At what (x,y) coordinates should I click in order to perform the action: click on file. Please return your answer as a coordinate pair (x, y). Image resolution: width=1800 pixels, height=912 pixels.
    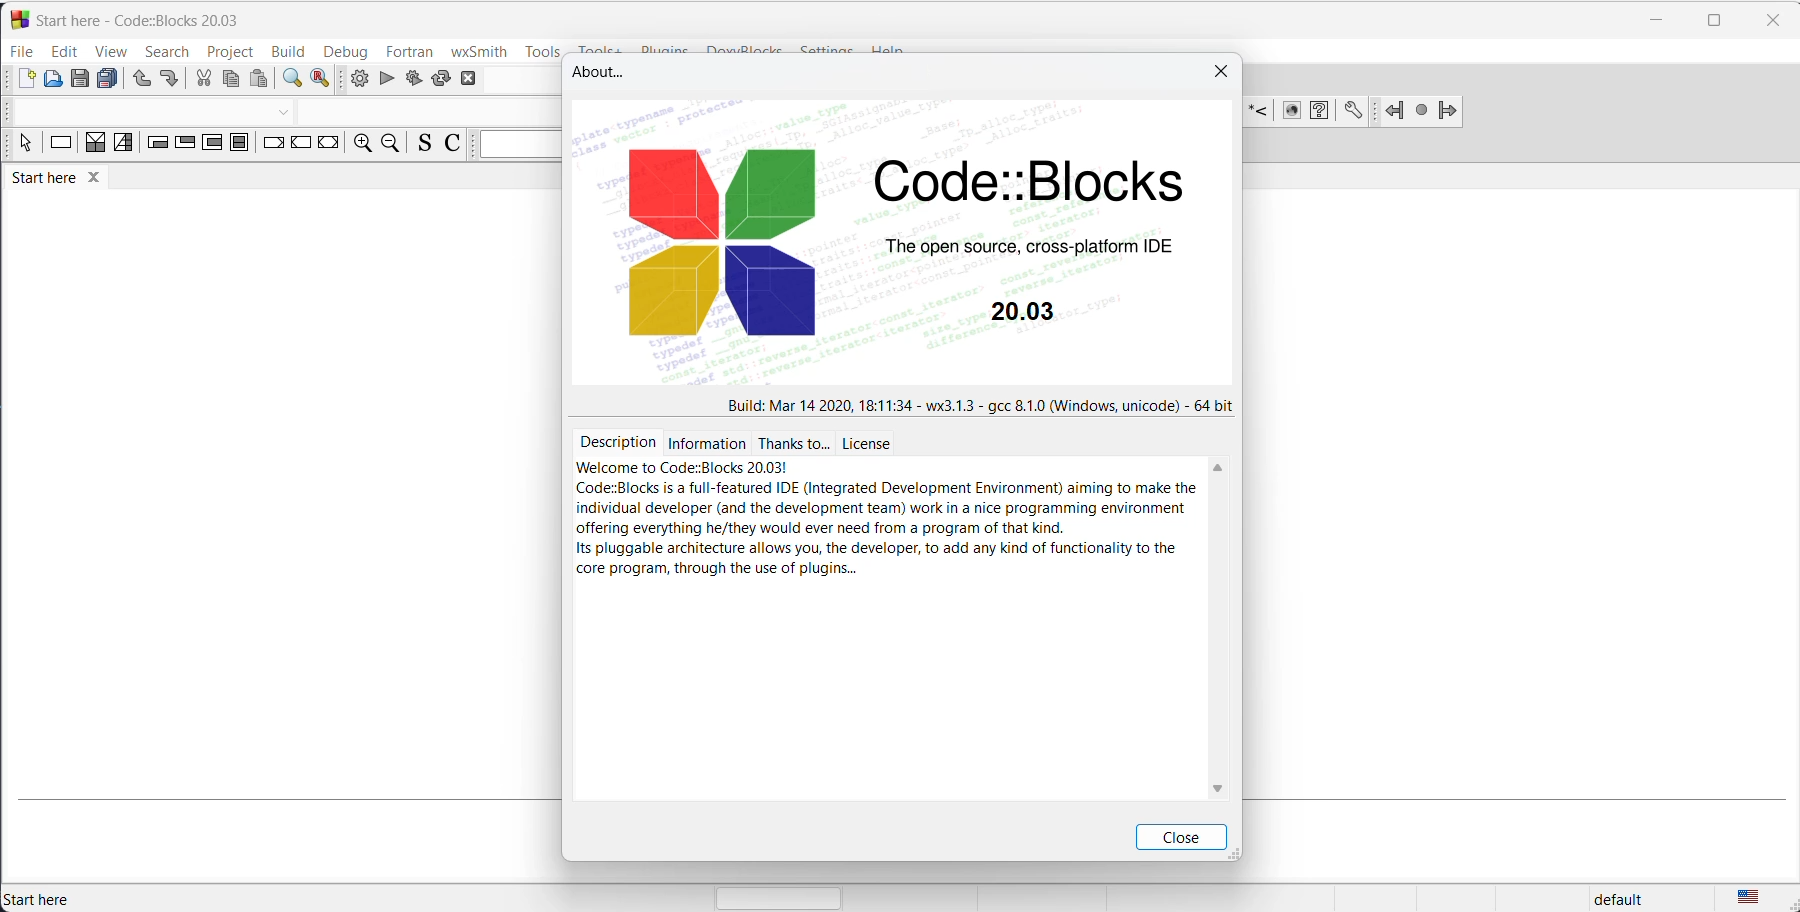
    Looking at the image, I should click on (21, 51).